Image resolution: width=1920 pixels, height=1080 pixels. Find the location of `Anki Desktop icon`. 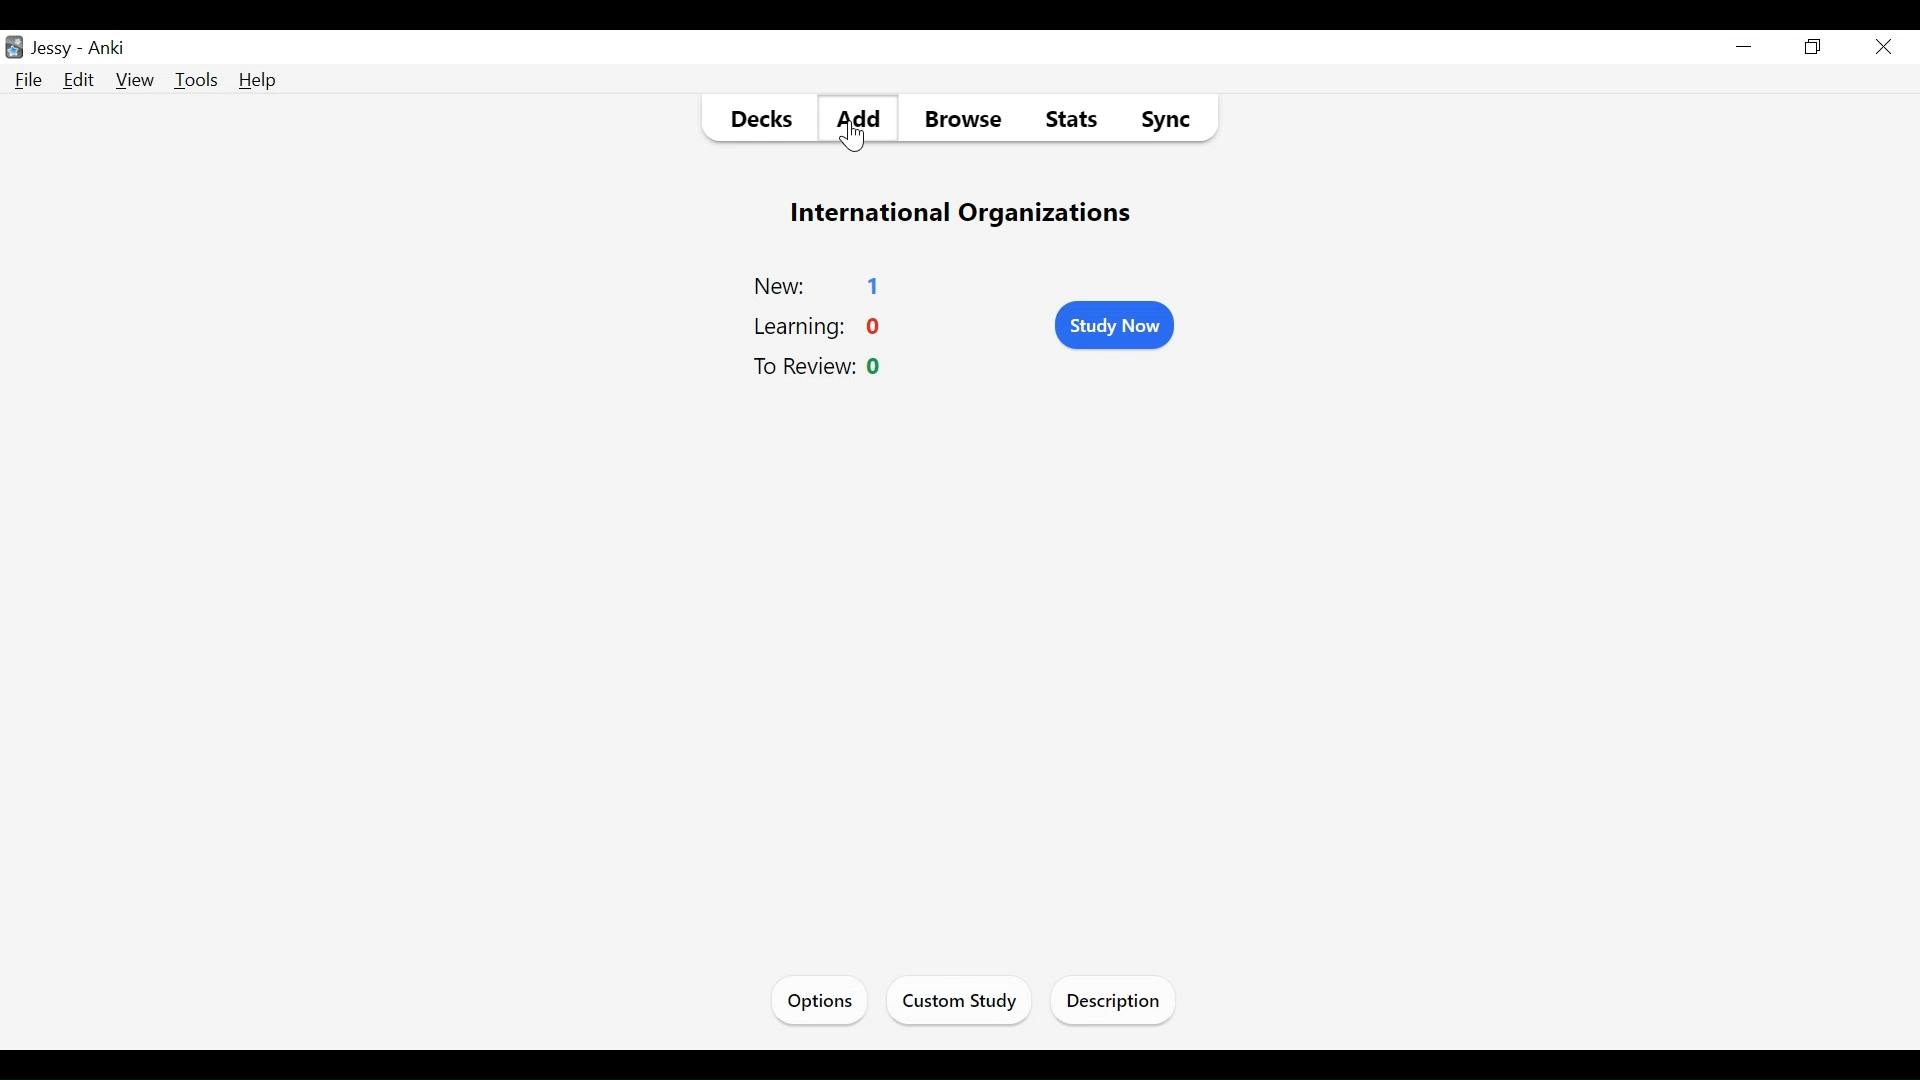

Anki Desktop icon is located at coordinates (14, 49).